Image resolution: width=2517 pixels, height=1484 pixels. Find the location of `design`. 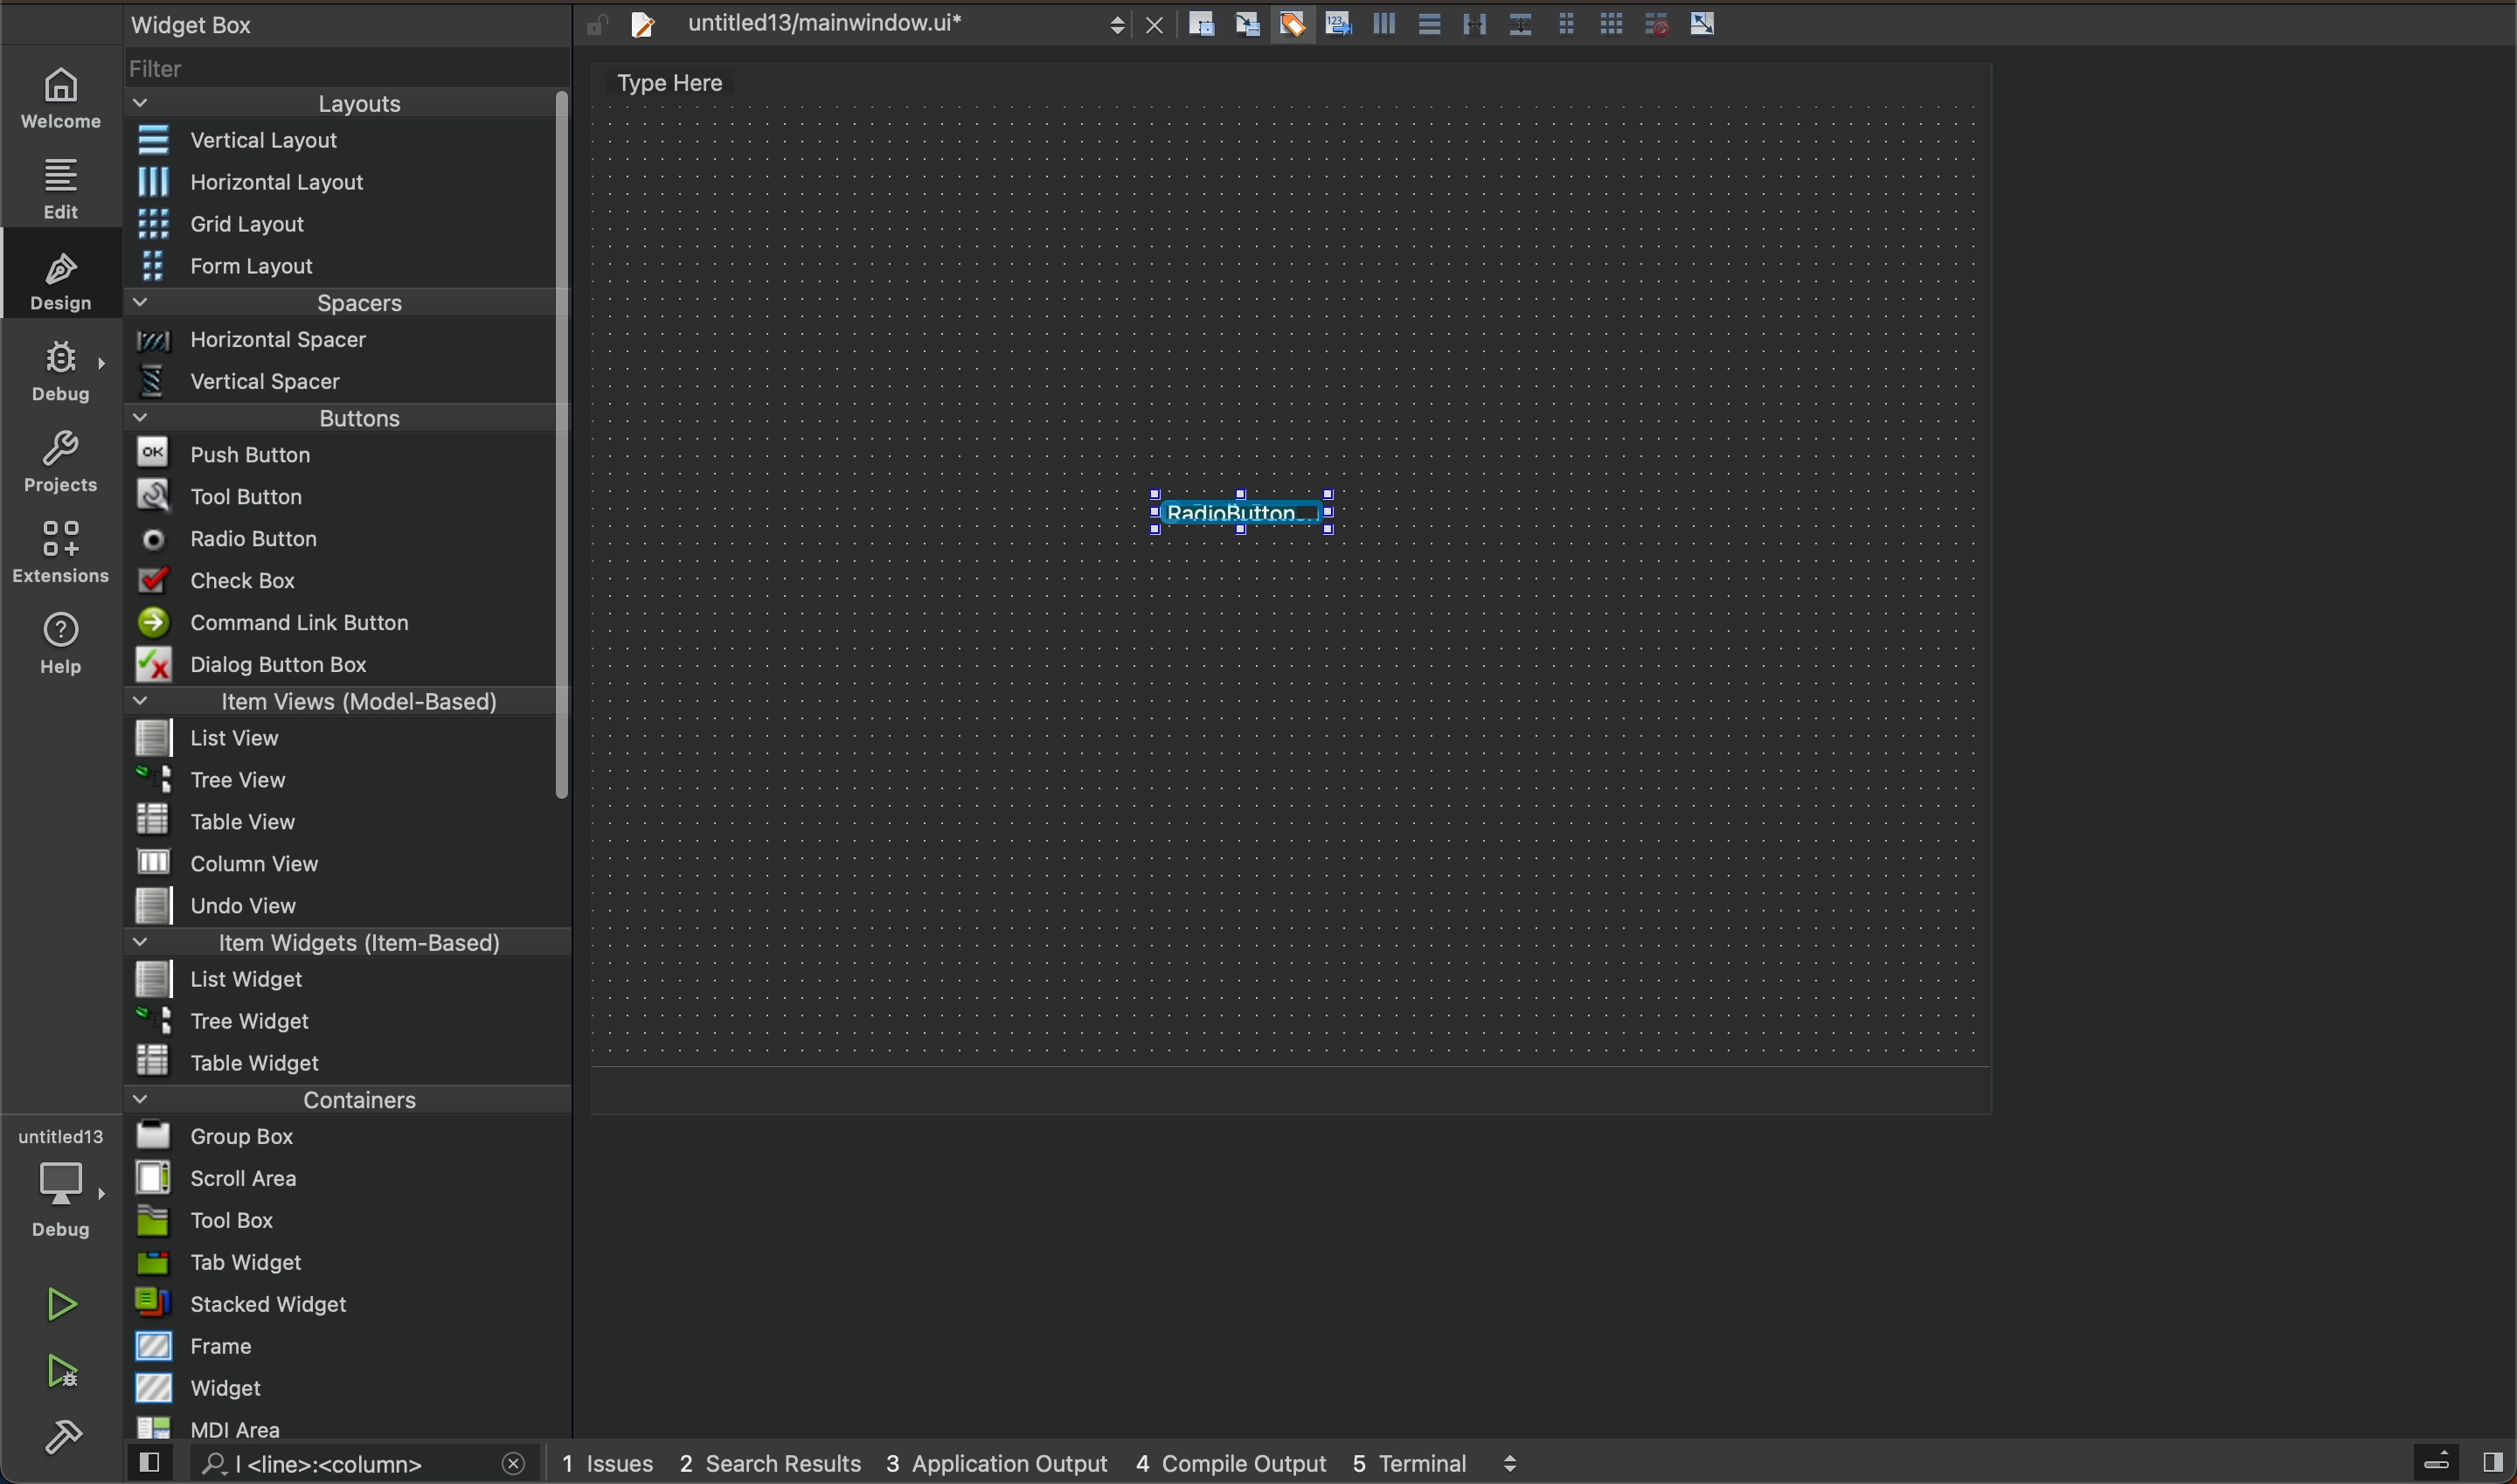

design is located at coordinates (55, 274).